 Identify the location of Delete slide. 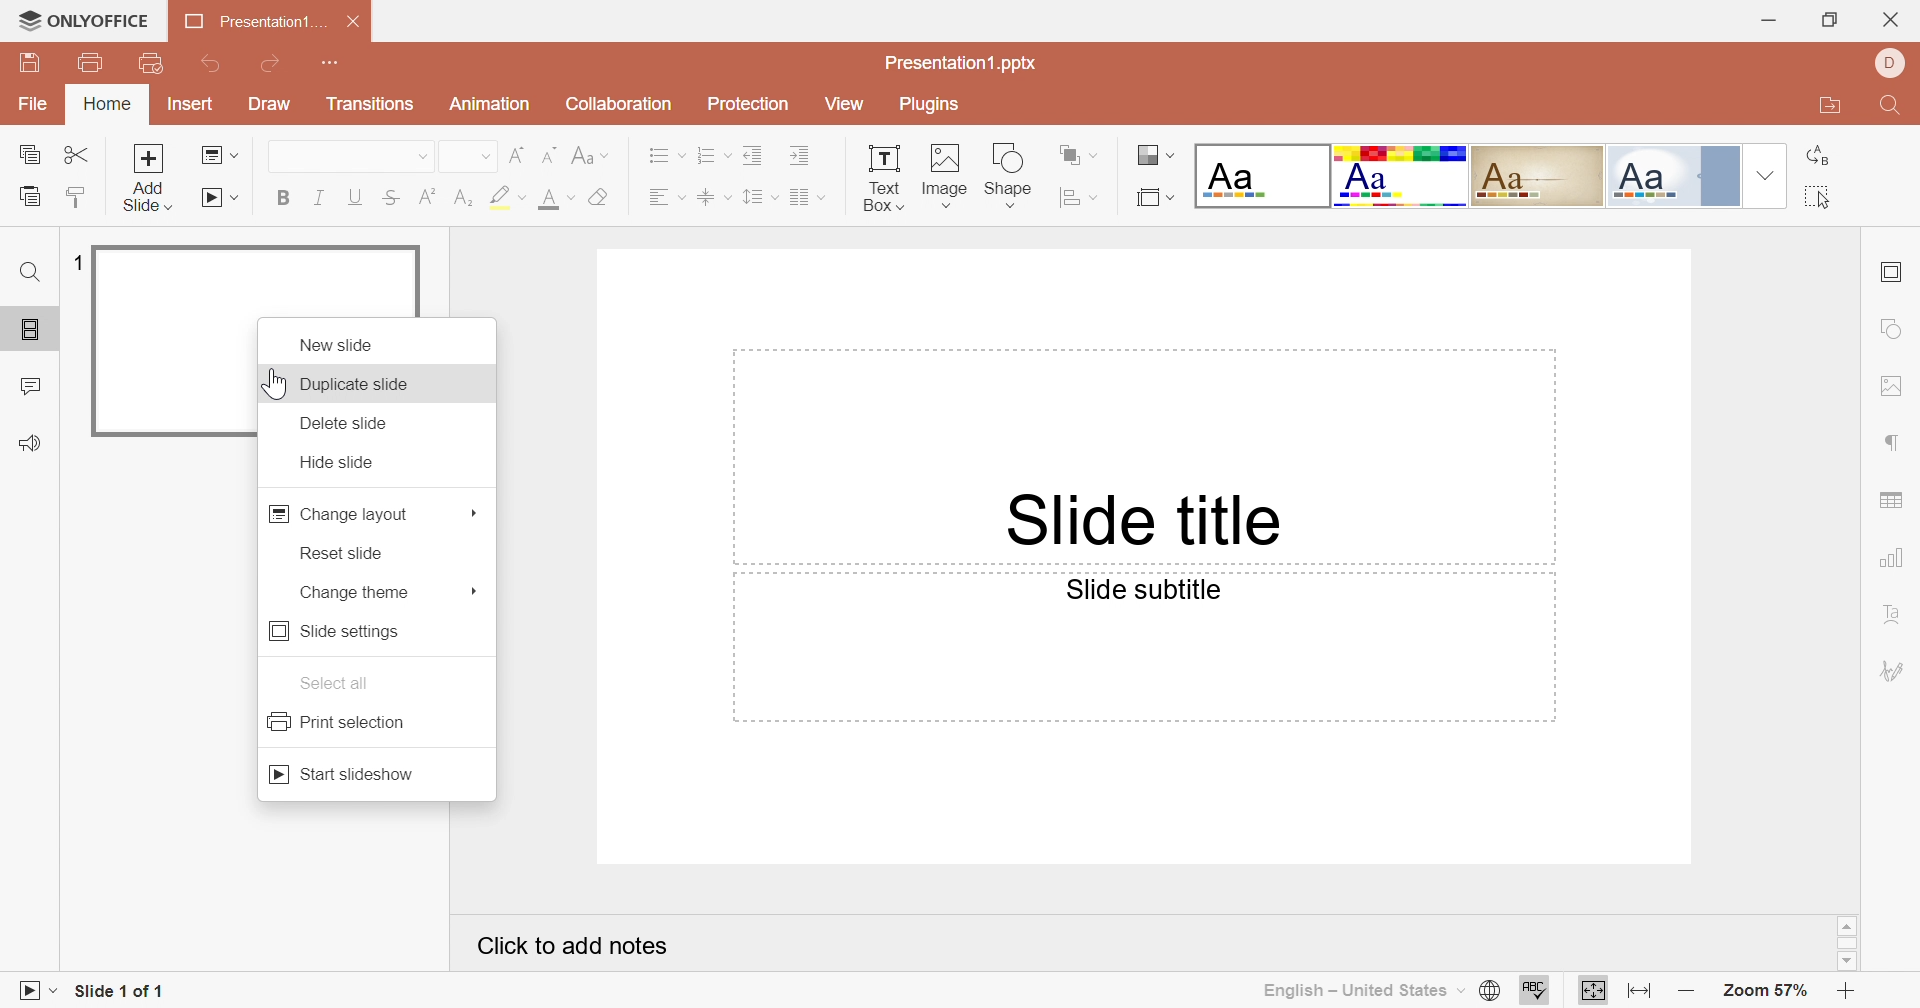
(345, 423).